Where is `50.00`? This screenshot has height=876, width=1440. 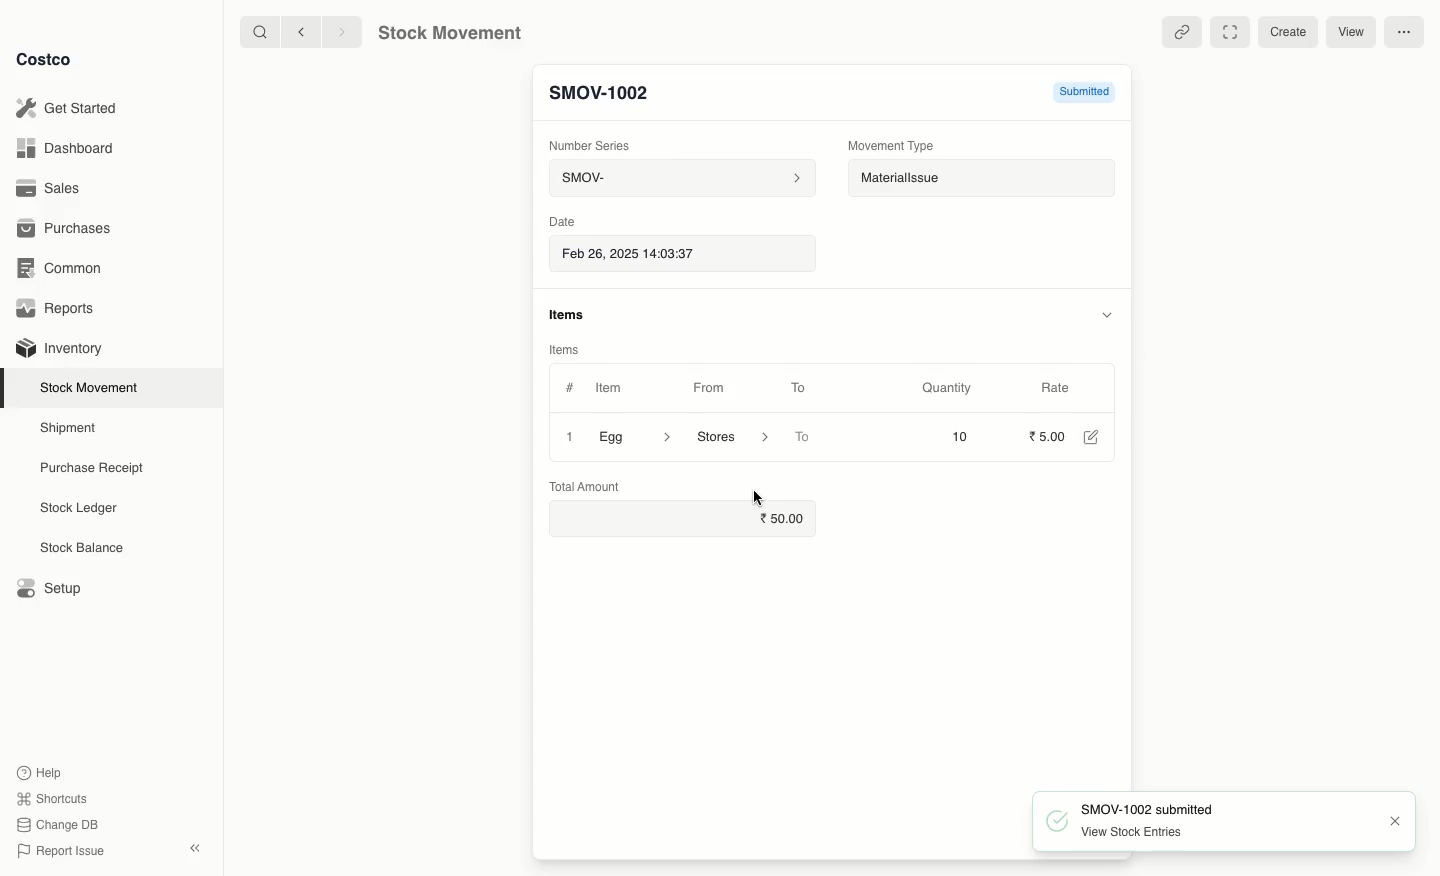
50.00 is located at coordinates (778, 517).